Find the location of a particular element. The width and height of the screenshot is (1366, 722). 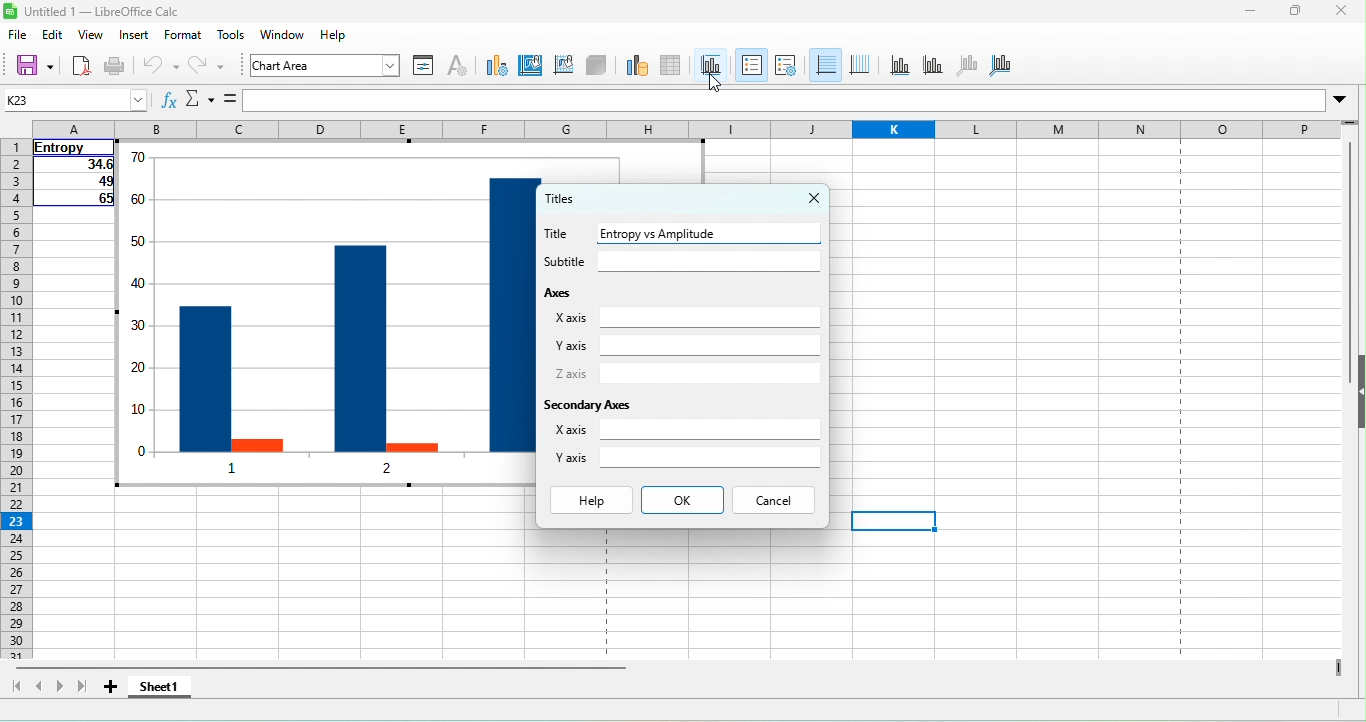

rows is located at coordinates (14, 401).